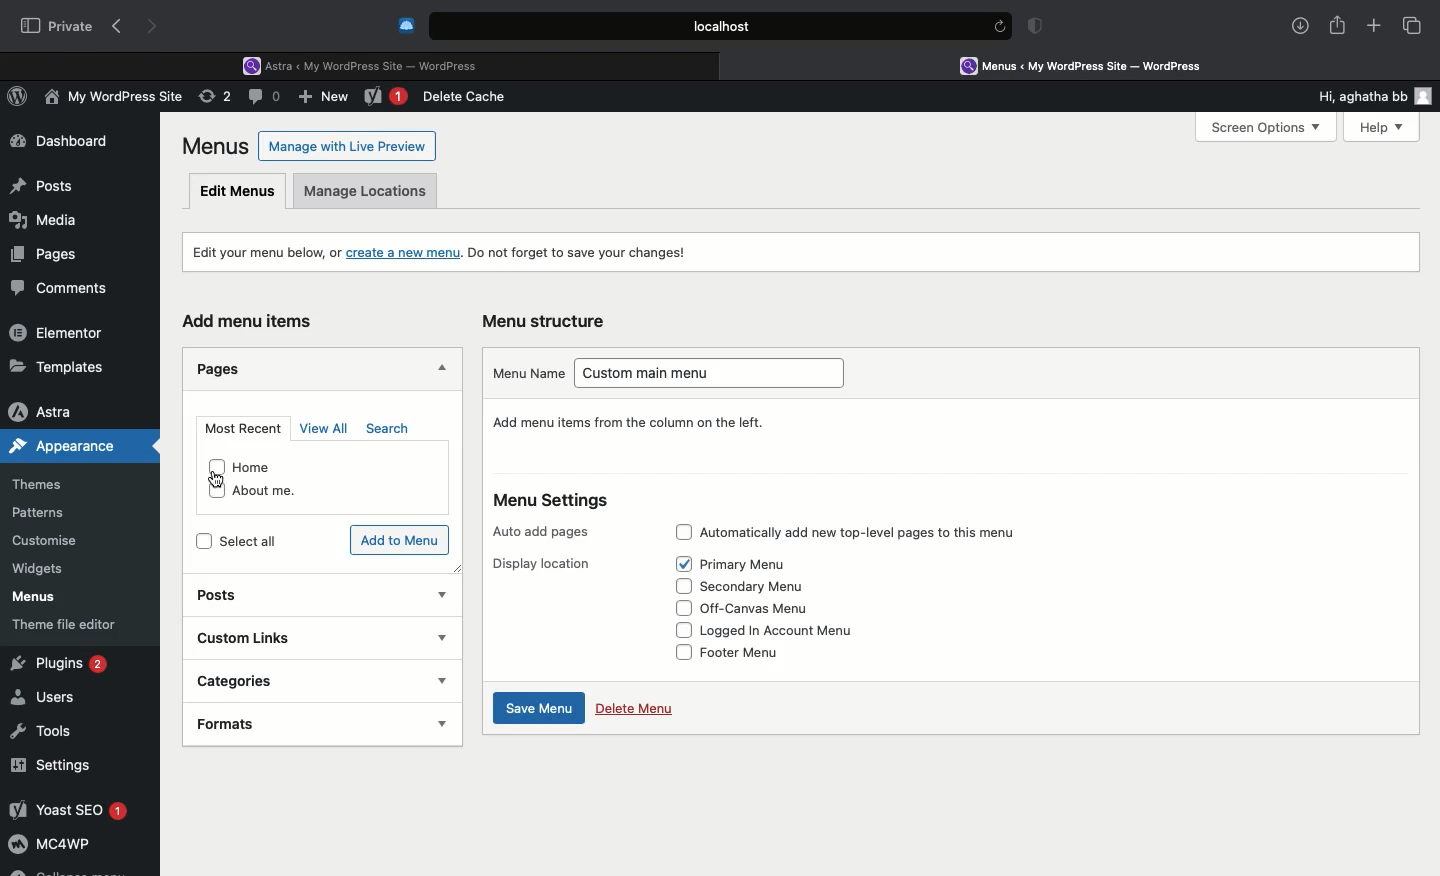  Describe the element at coordinates (43, 728) in the screenshot. I see `Tools` at that location.